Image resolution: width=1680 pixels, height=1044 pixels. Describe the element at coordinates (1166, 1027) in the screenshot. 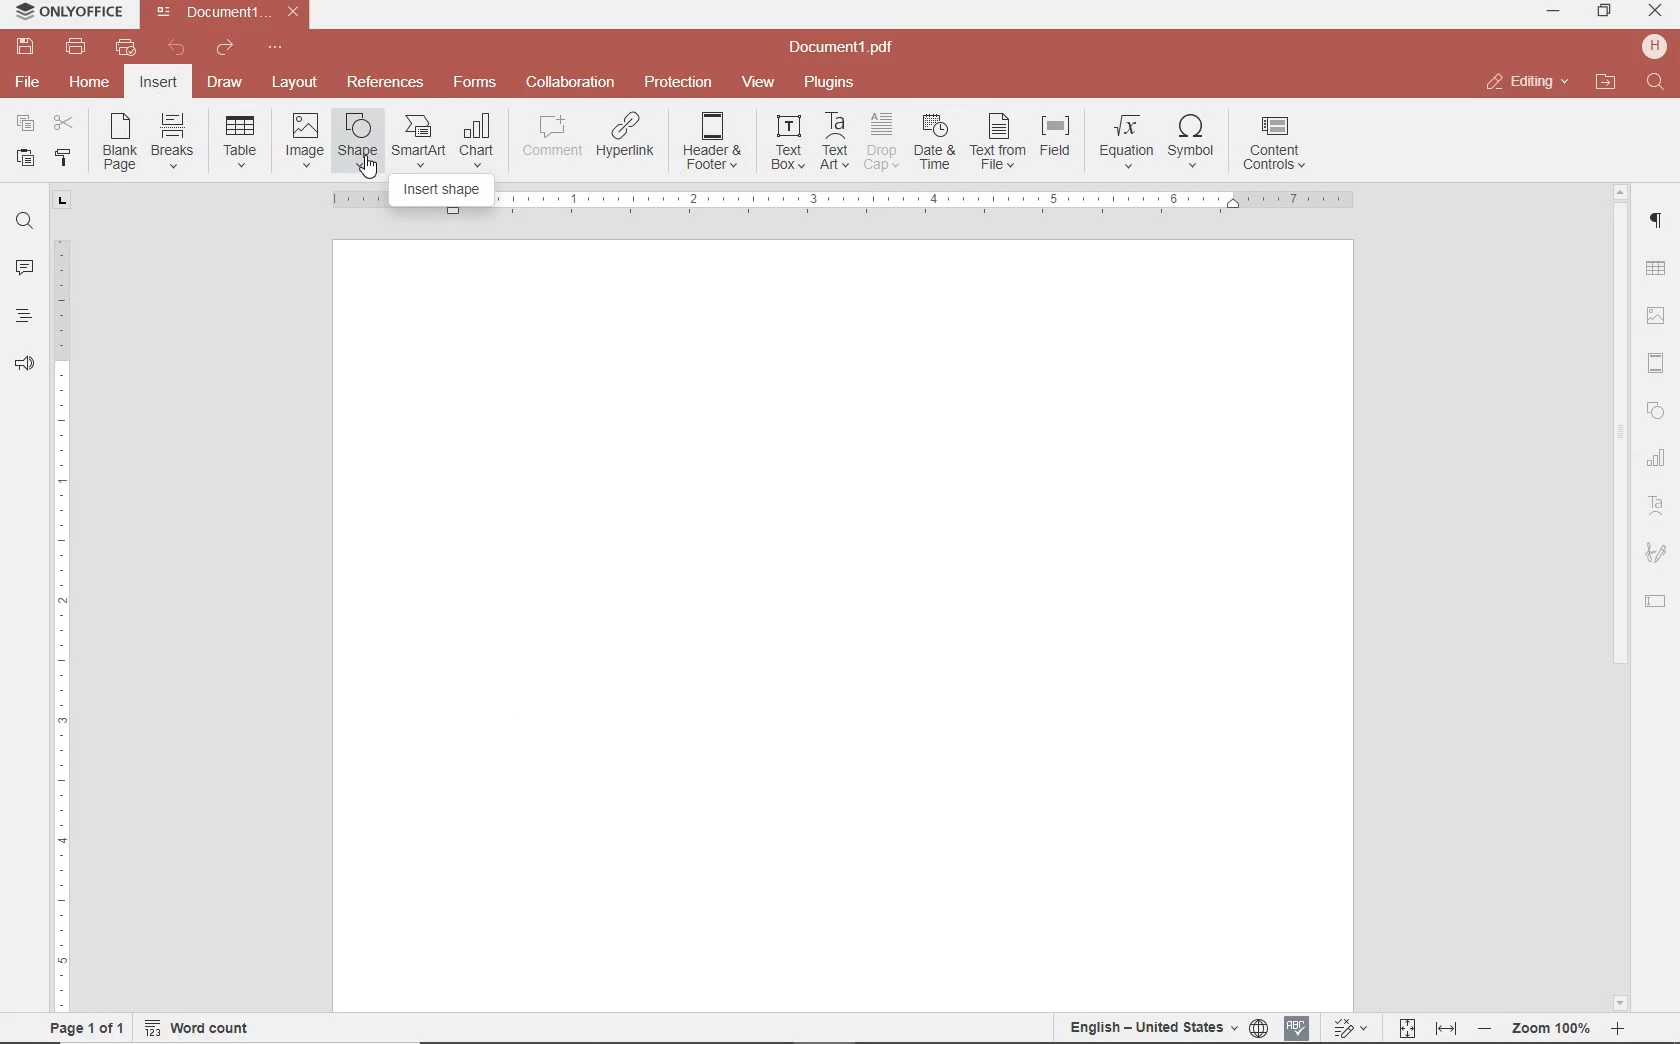

I see `set document language` at that location.